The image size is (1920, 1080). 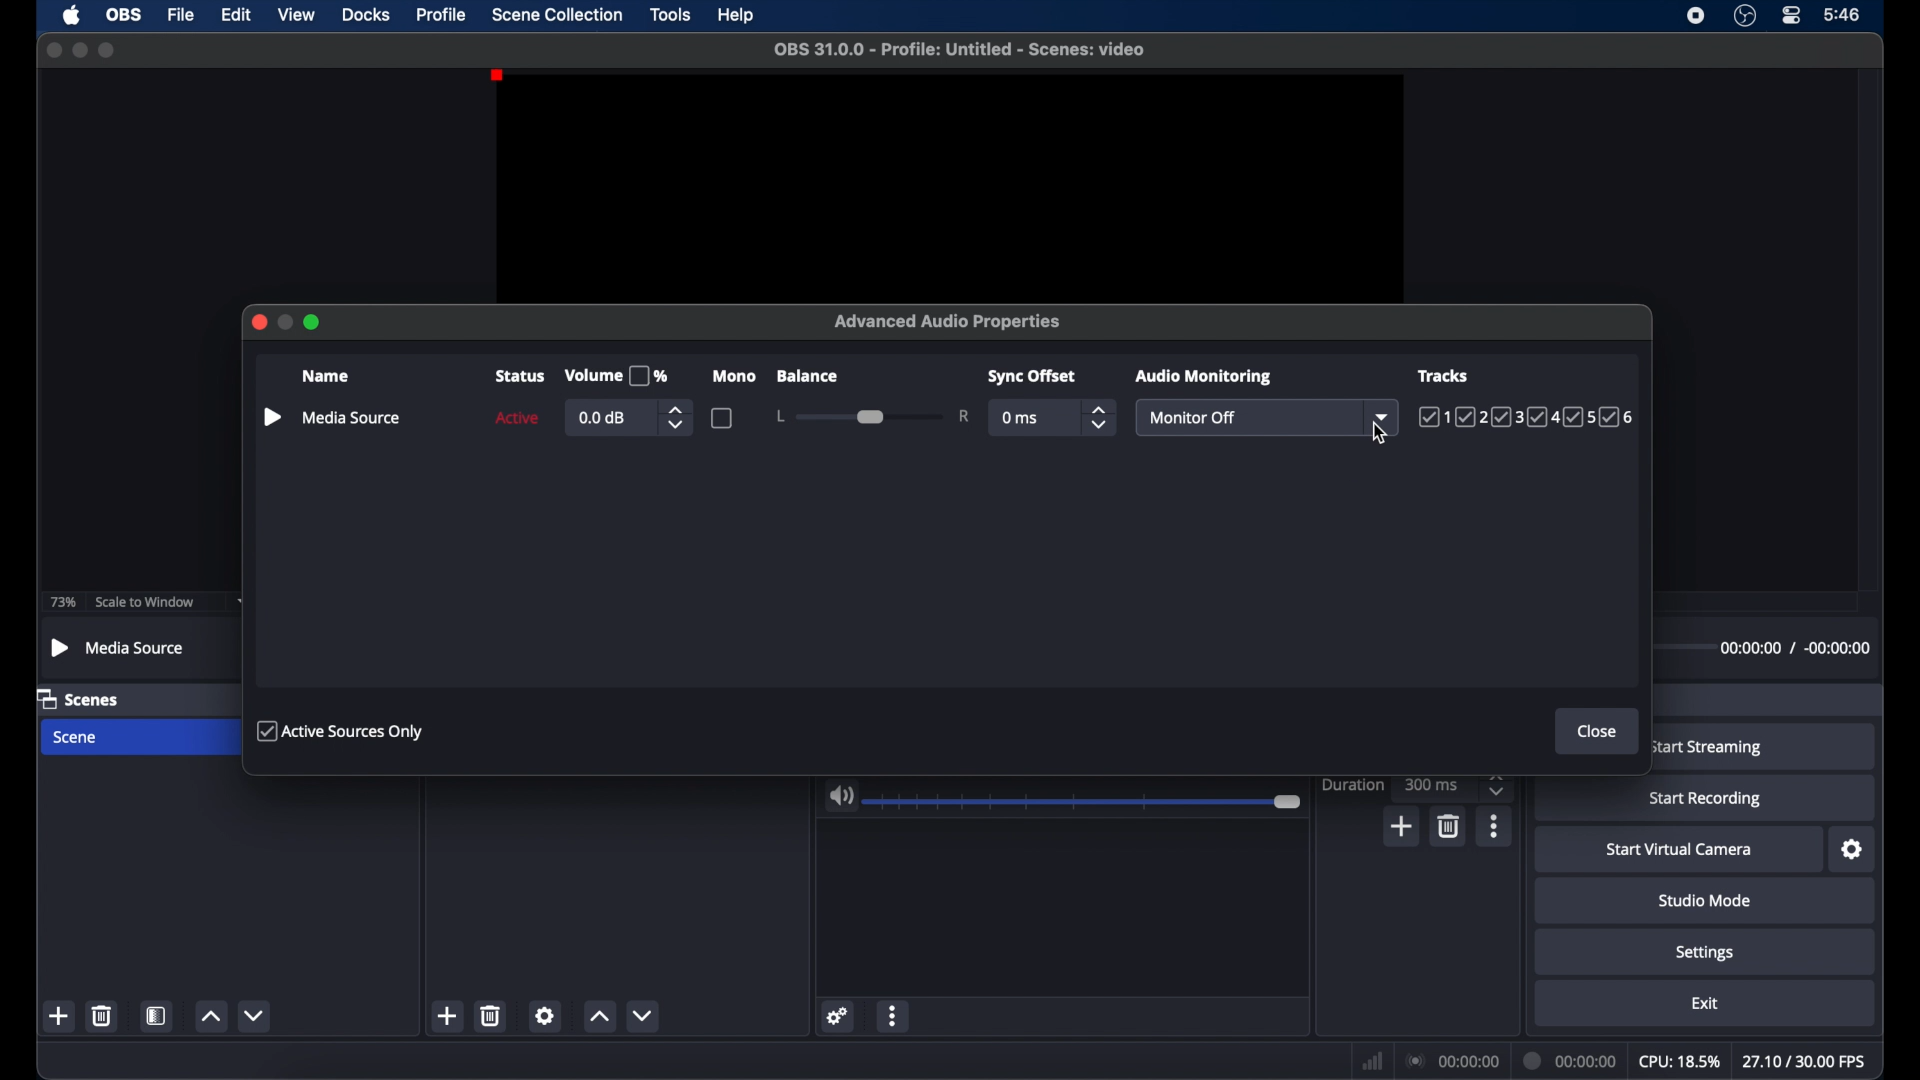 I want to click on timestamps, so click(x=1795, y=648).